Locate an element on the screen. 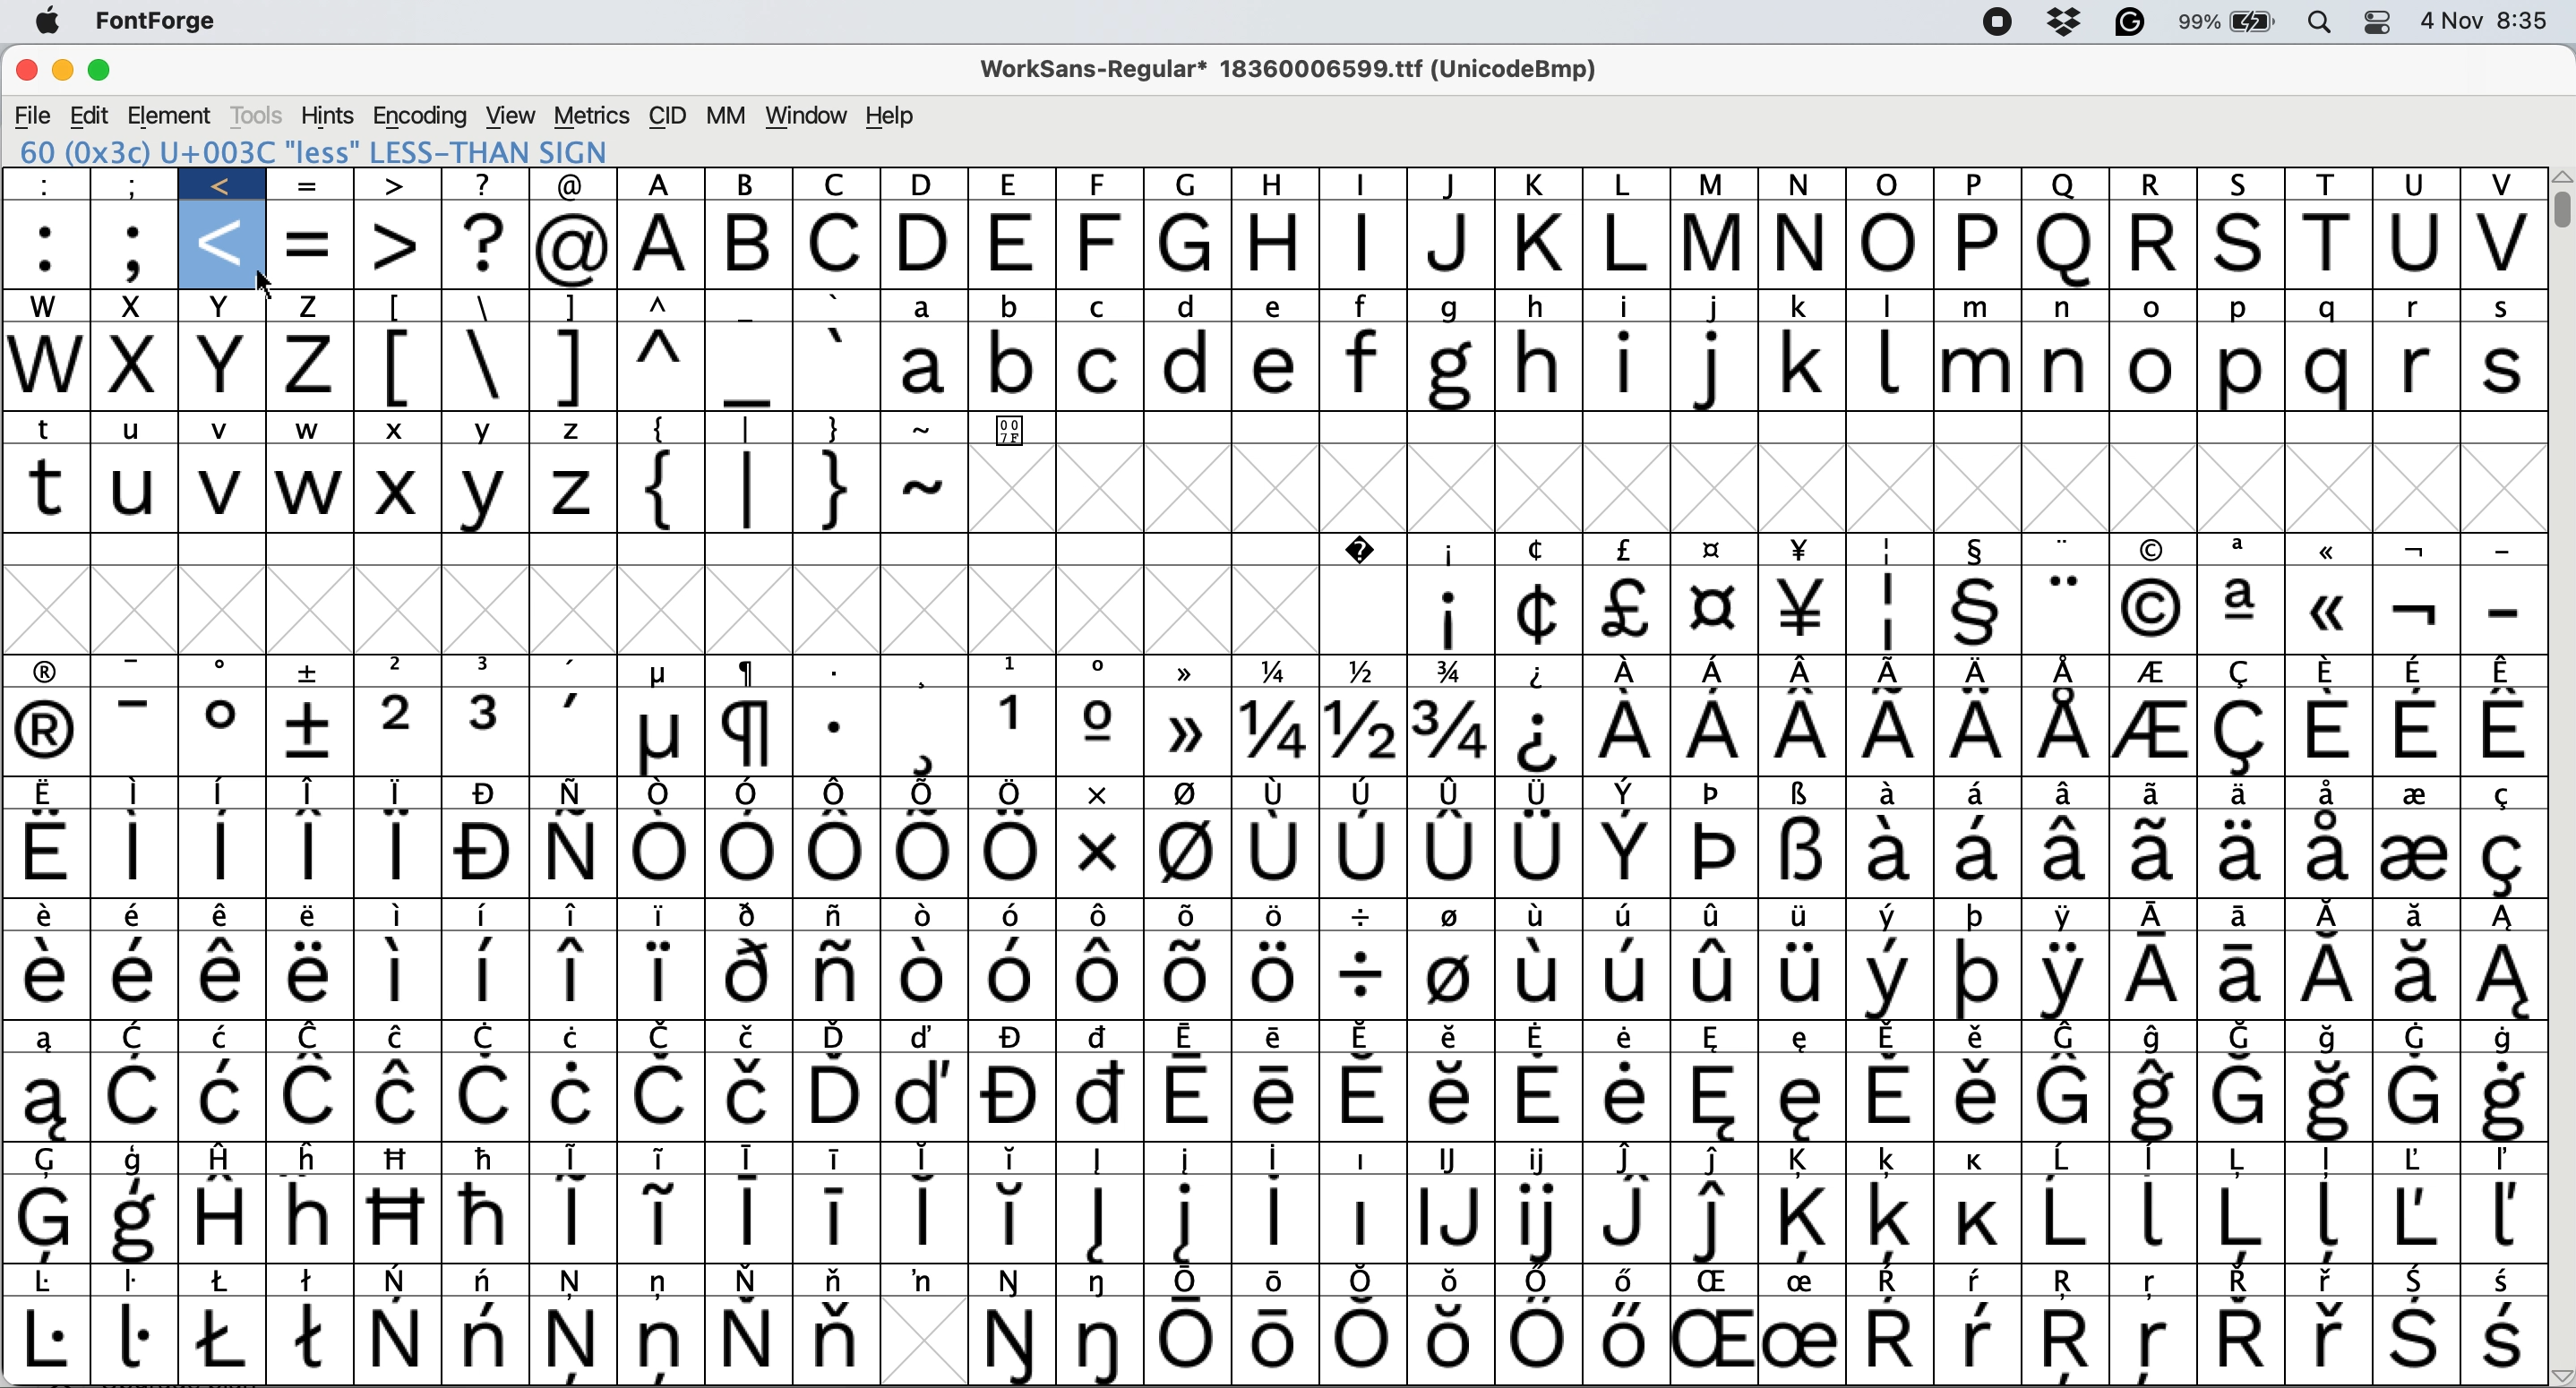 Image resolution: width=2576 pixels, height=1388 pixels. Symbol is located at coordinates (1715, 855).